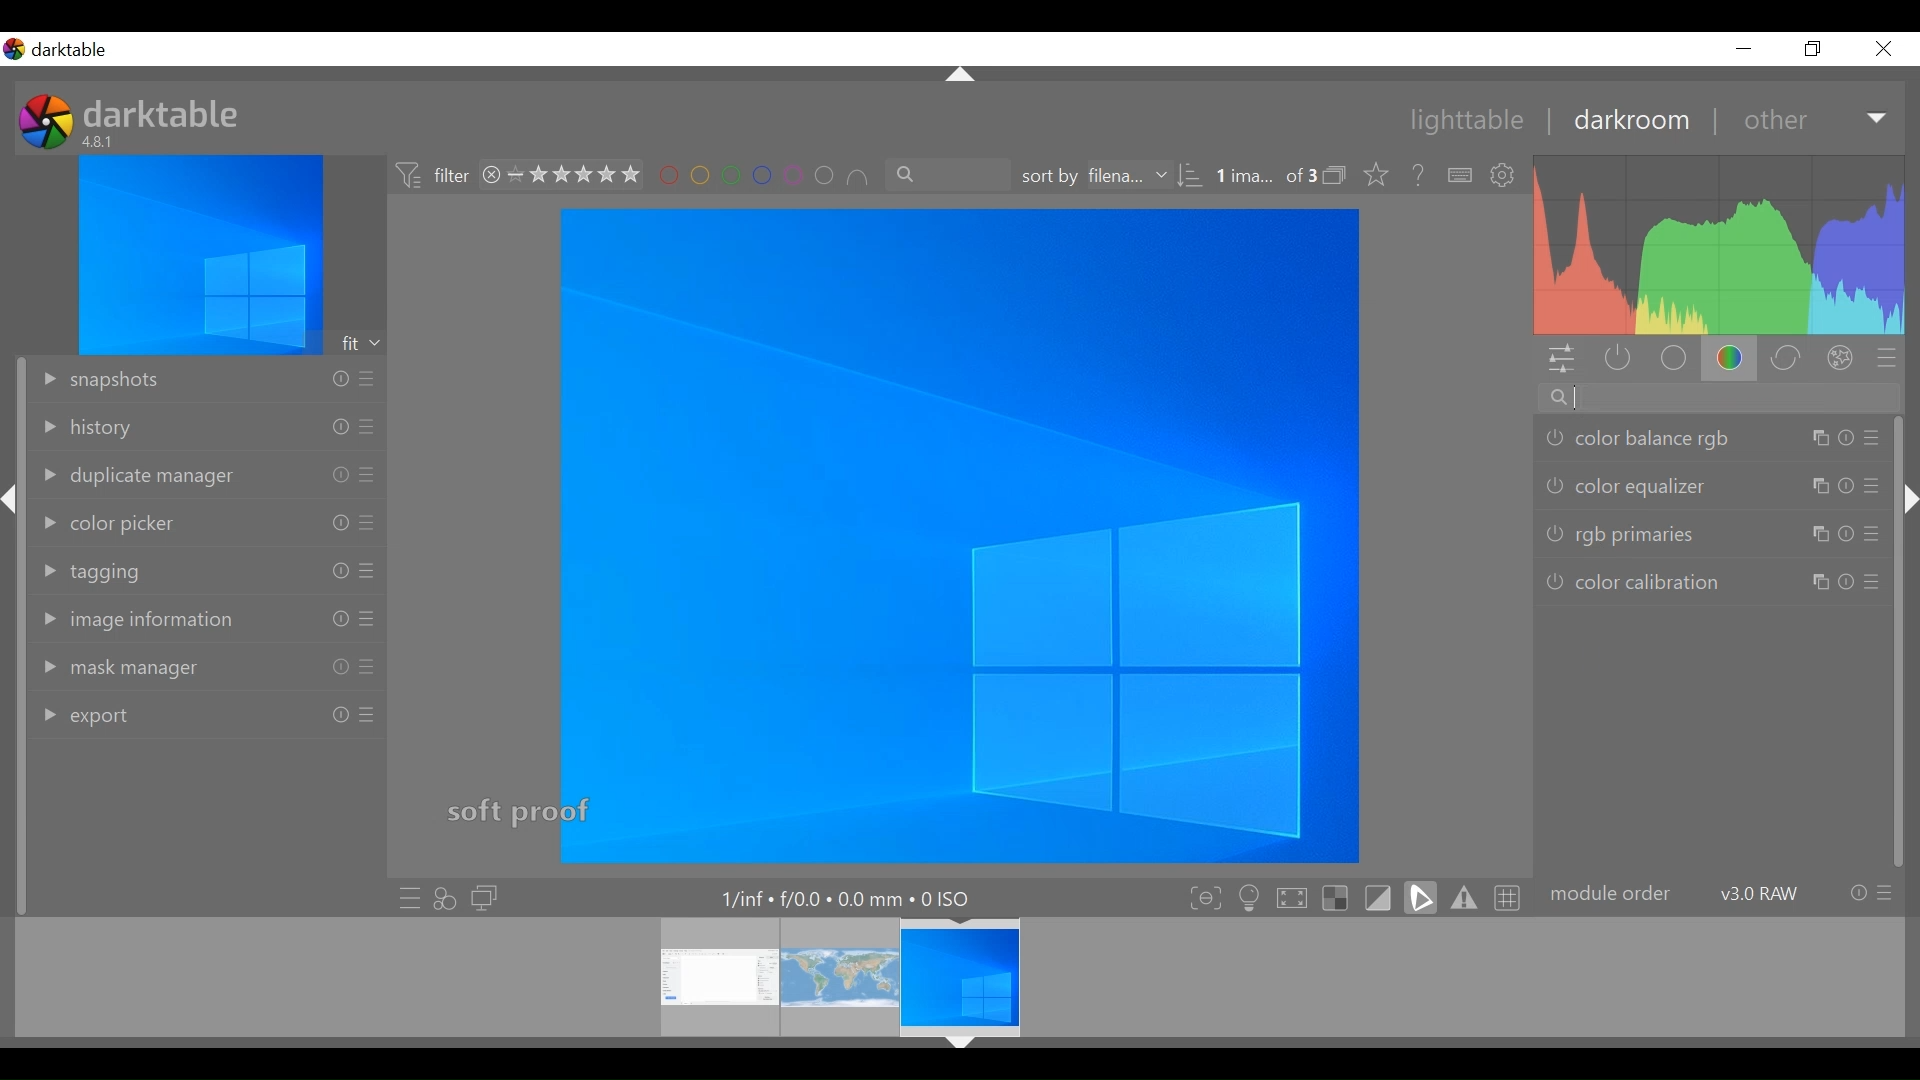  Describe the element at coordinates (953, 977) in the screenshot. I see `filmstrip` at that location.